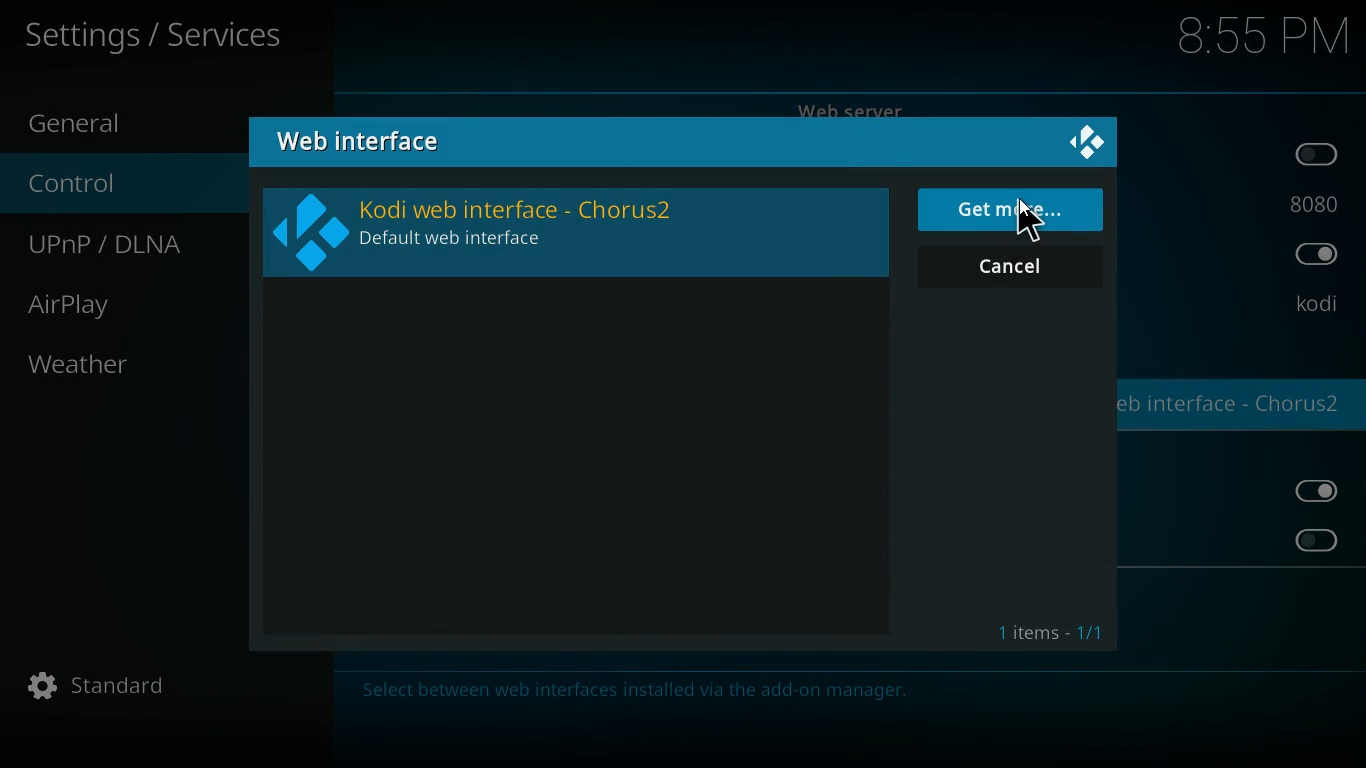 This screenshot has width=1366, height=768. I want to click on username, so click(1315, 305).